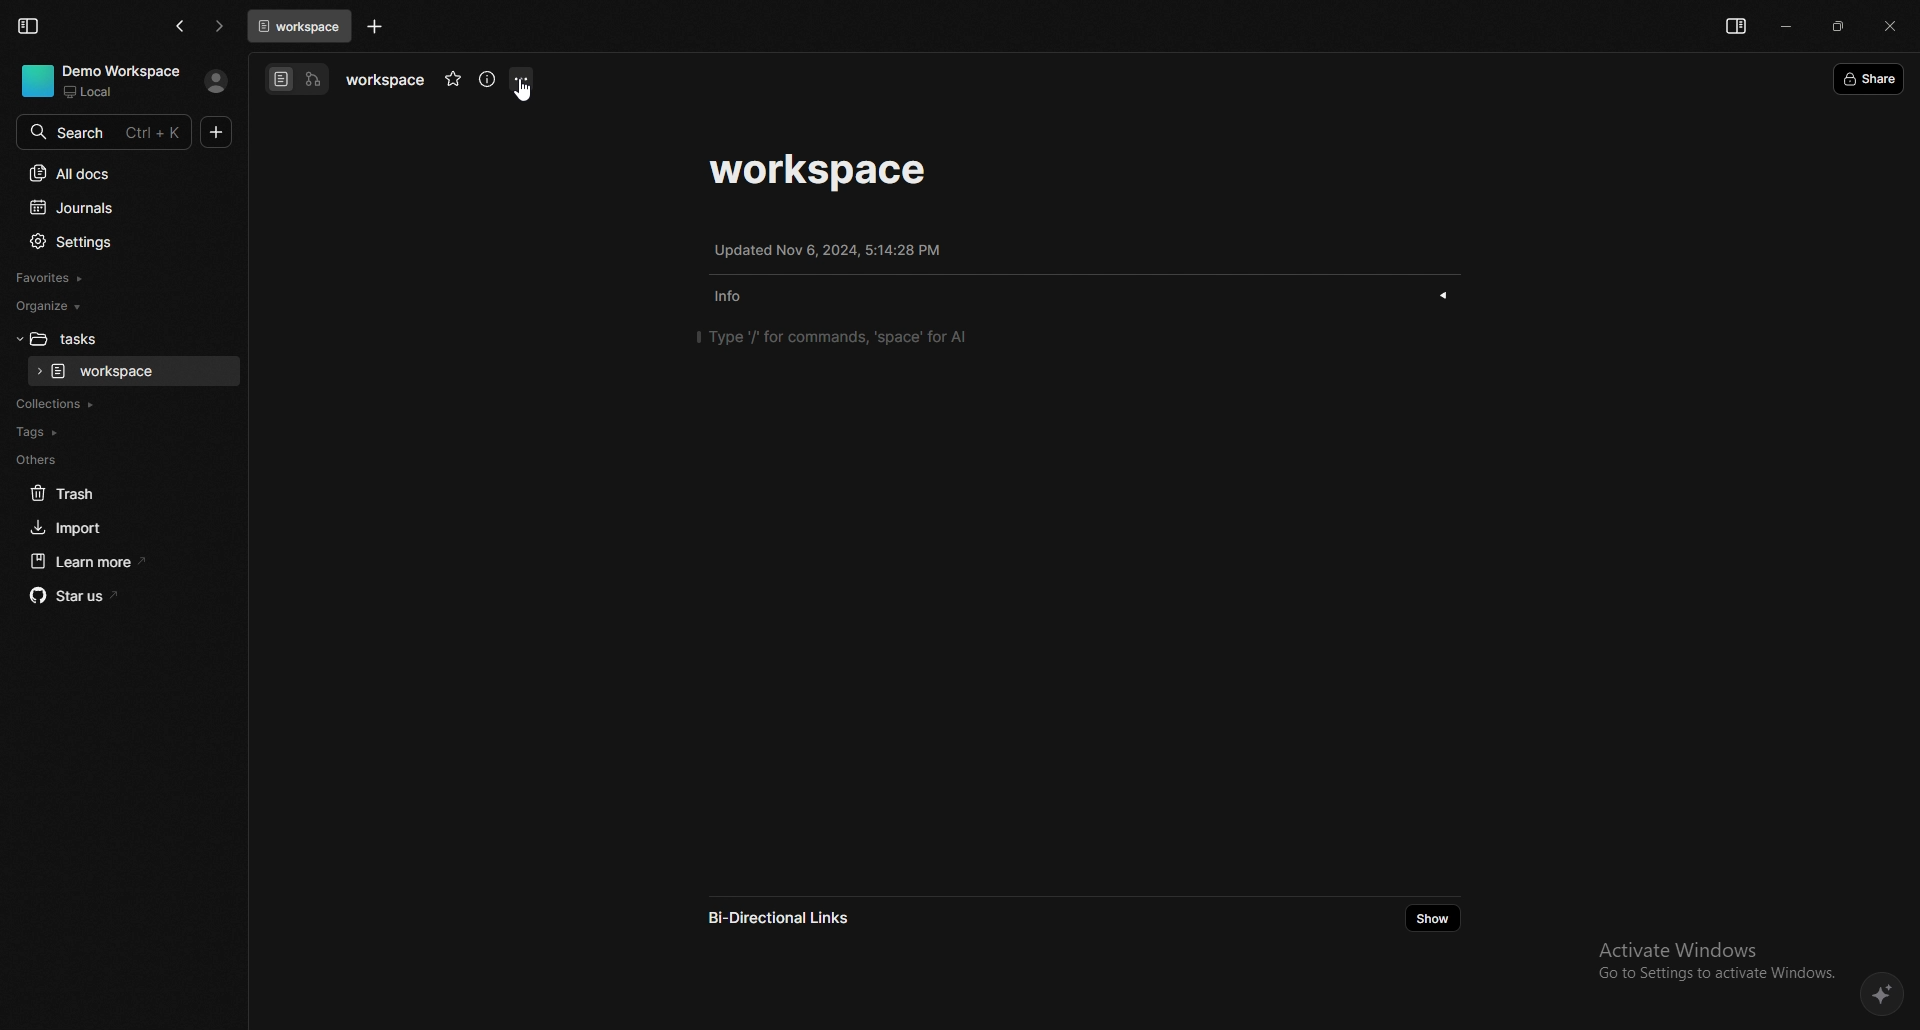 This screenshot has width=1920, height=1030. What do you see at coordinates (1785, 25) in the screenshot?
I see `minimize` at bounding box center [1785, 25].